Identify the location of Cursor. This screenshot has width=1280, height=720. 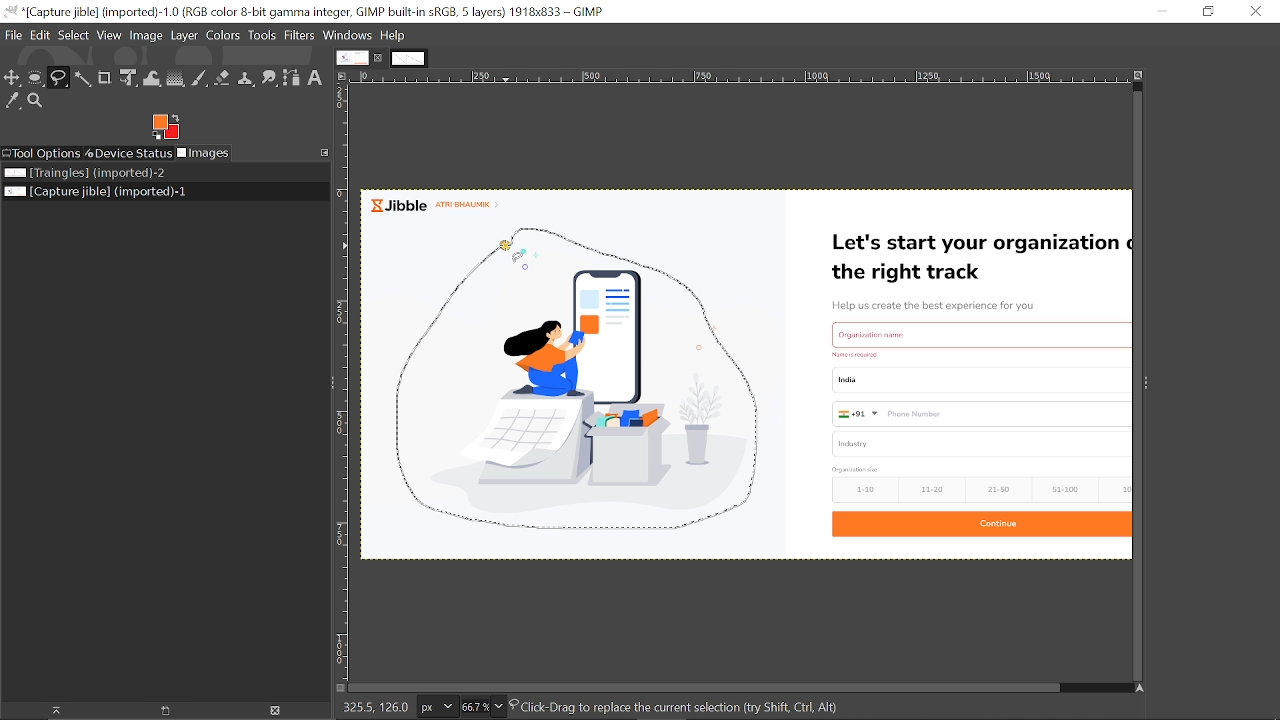
(511, 254).